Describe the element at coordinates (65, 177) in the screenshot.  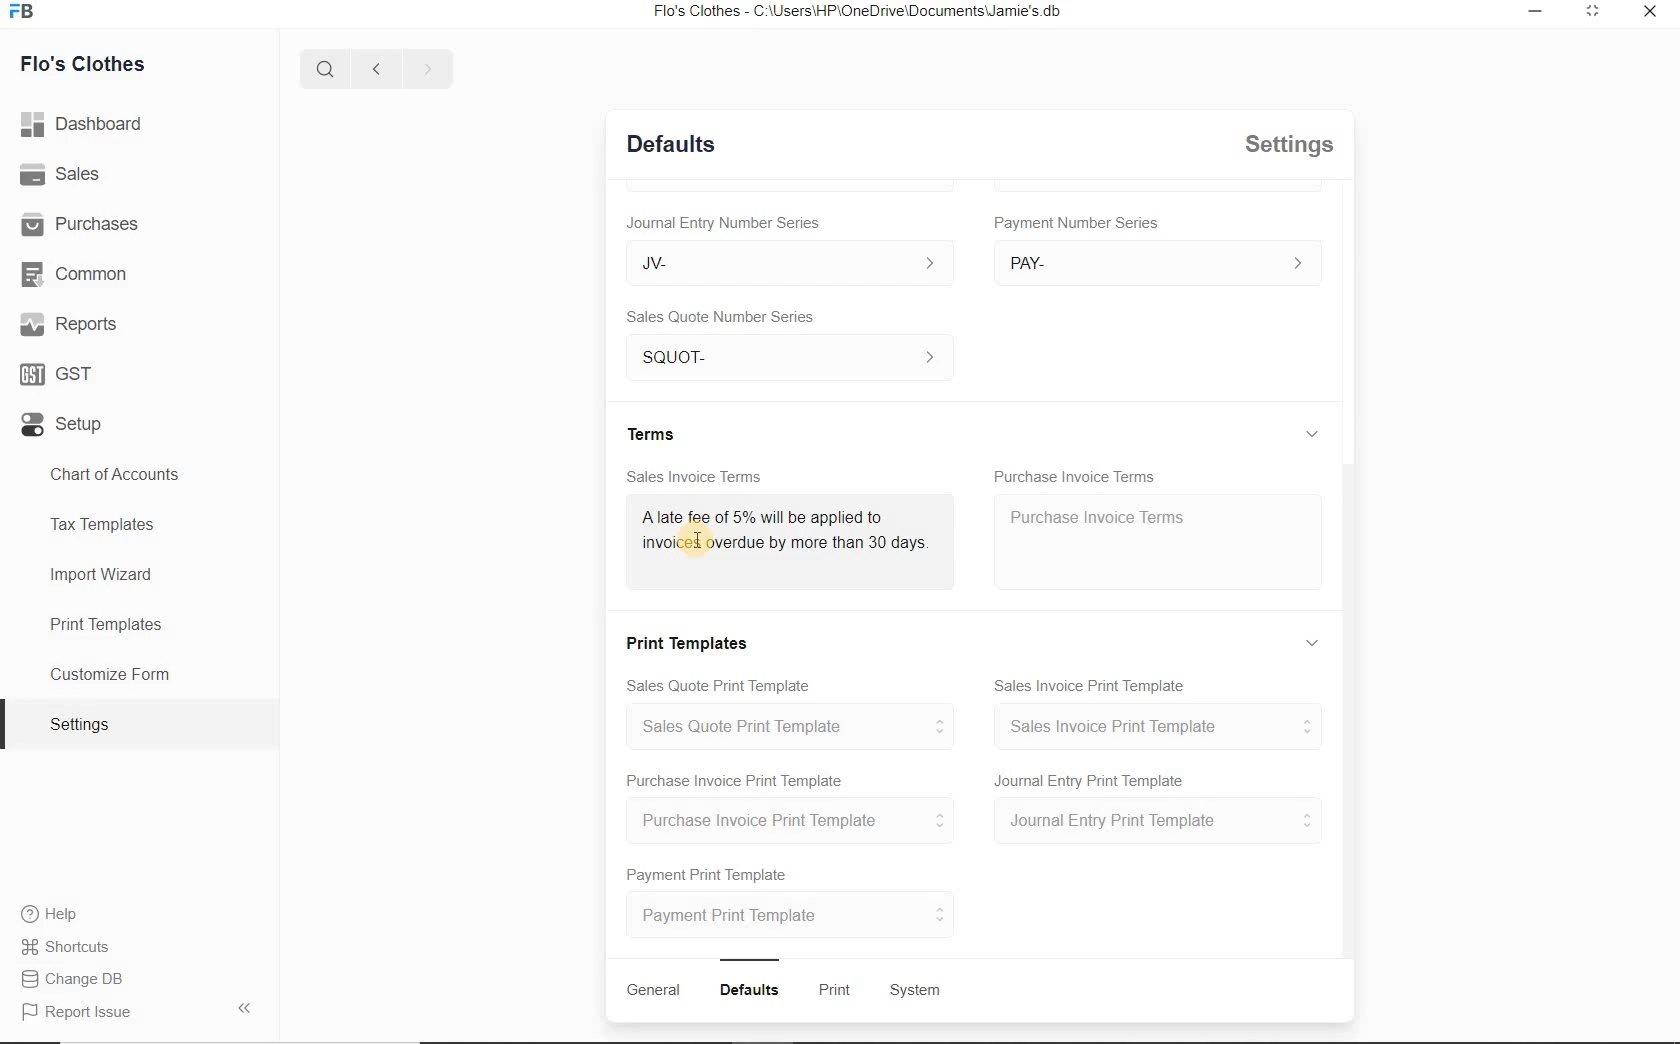
I see `Sales` at that location.